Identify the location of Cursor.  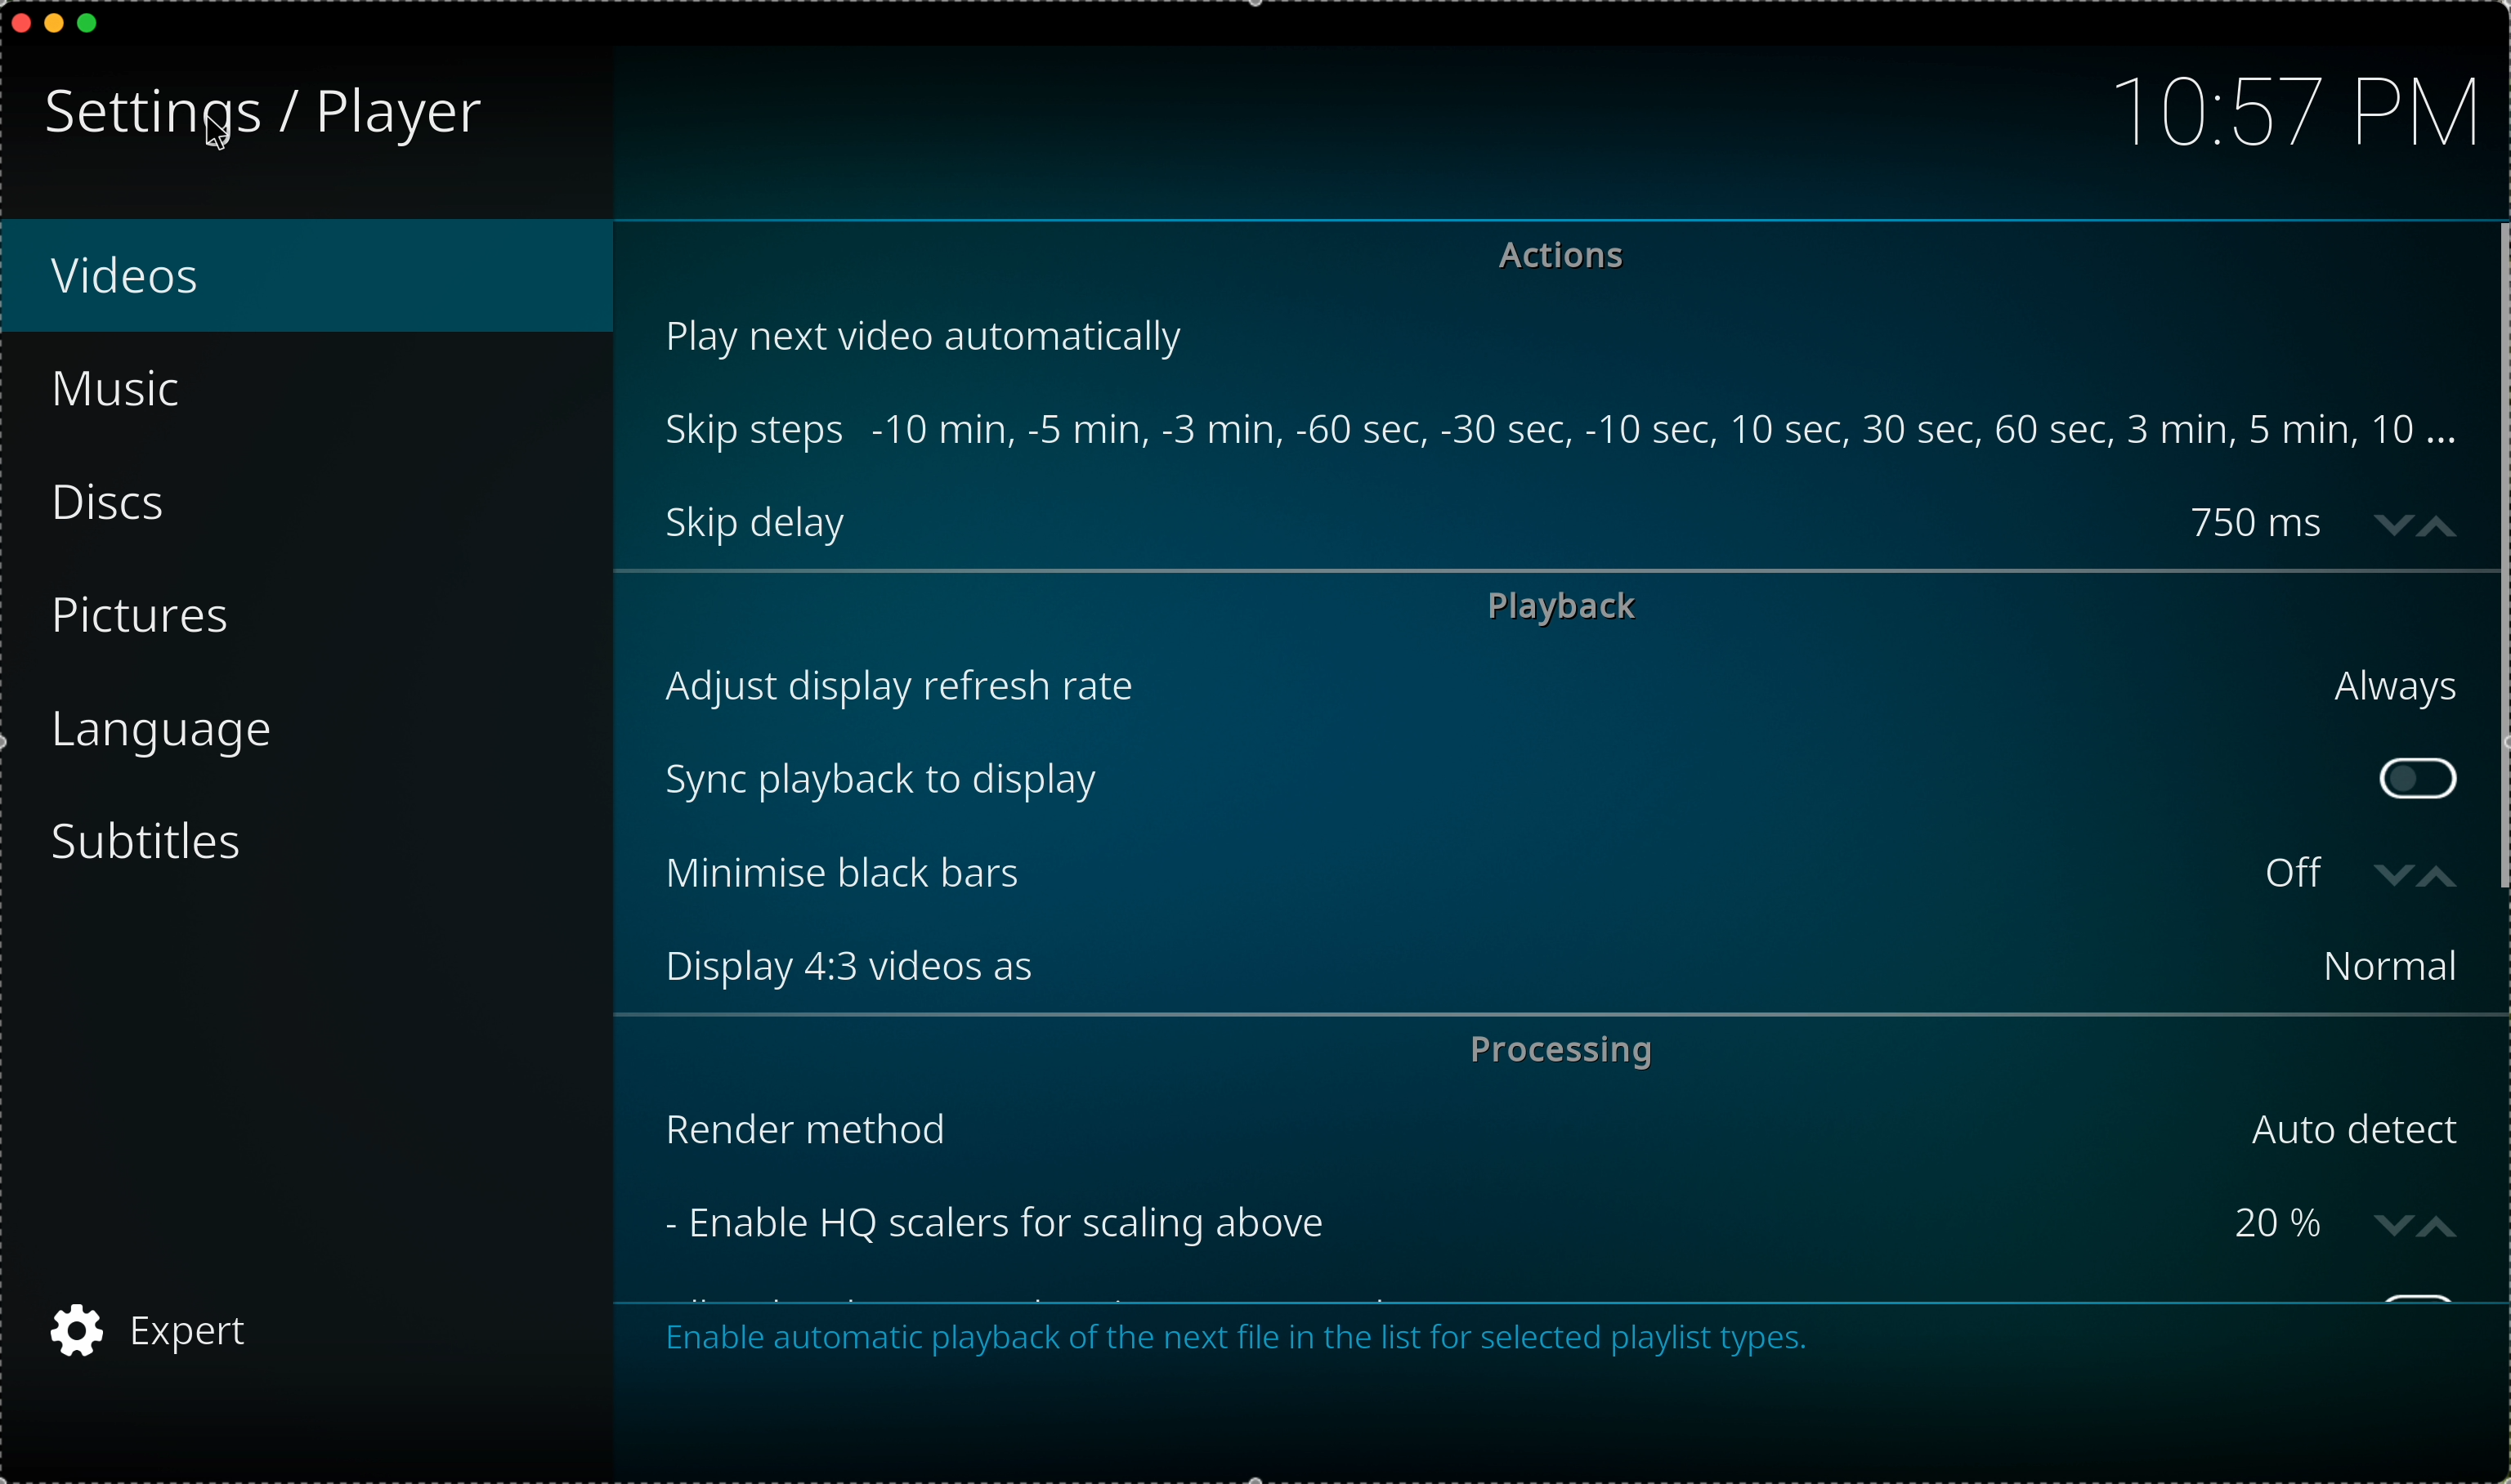
(228, 127).